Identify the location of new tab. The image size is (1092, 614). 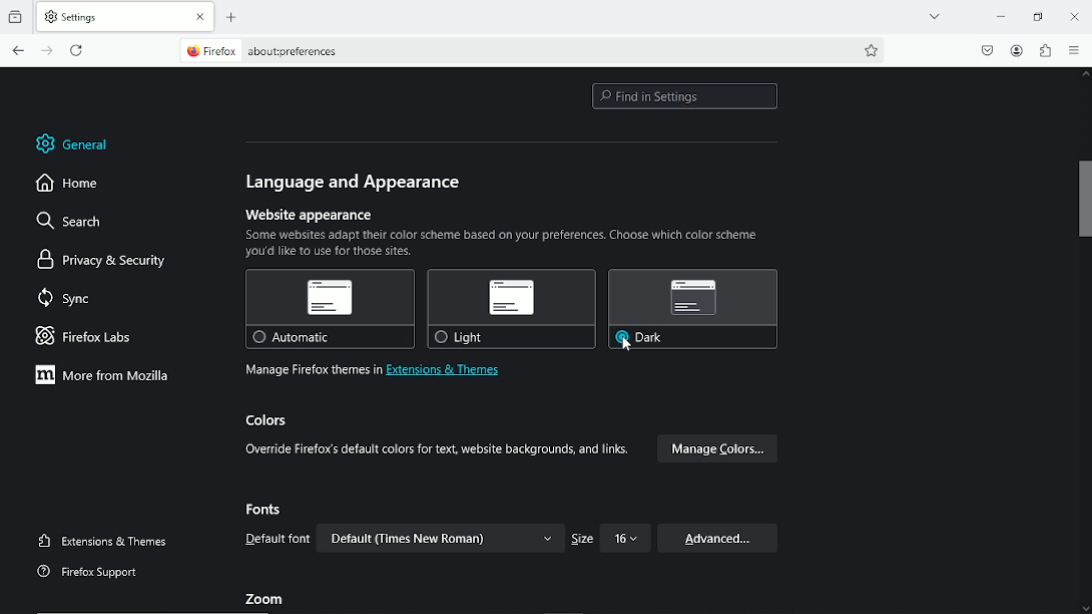
(232, 17).